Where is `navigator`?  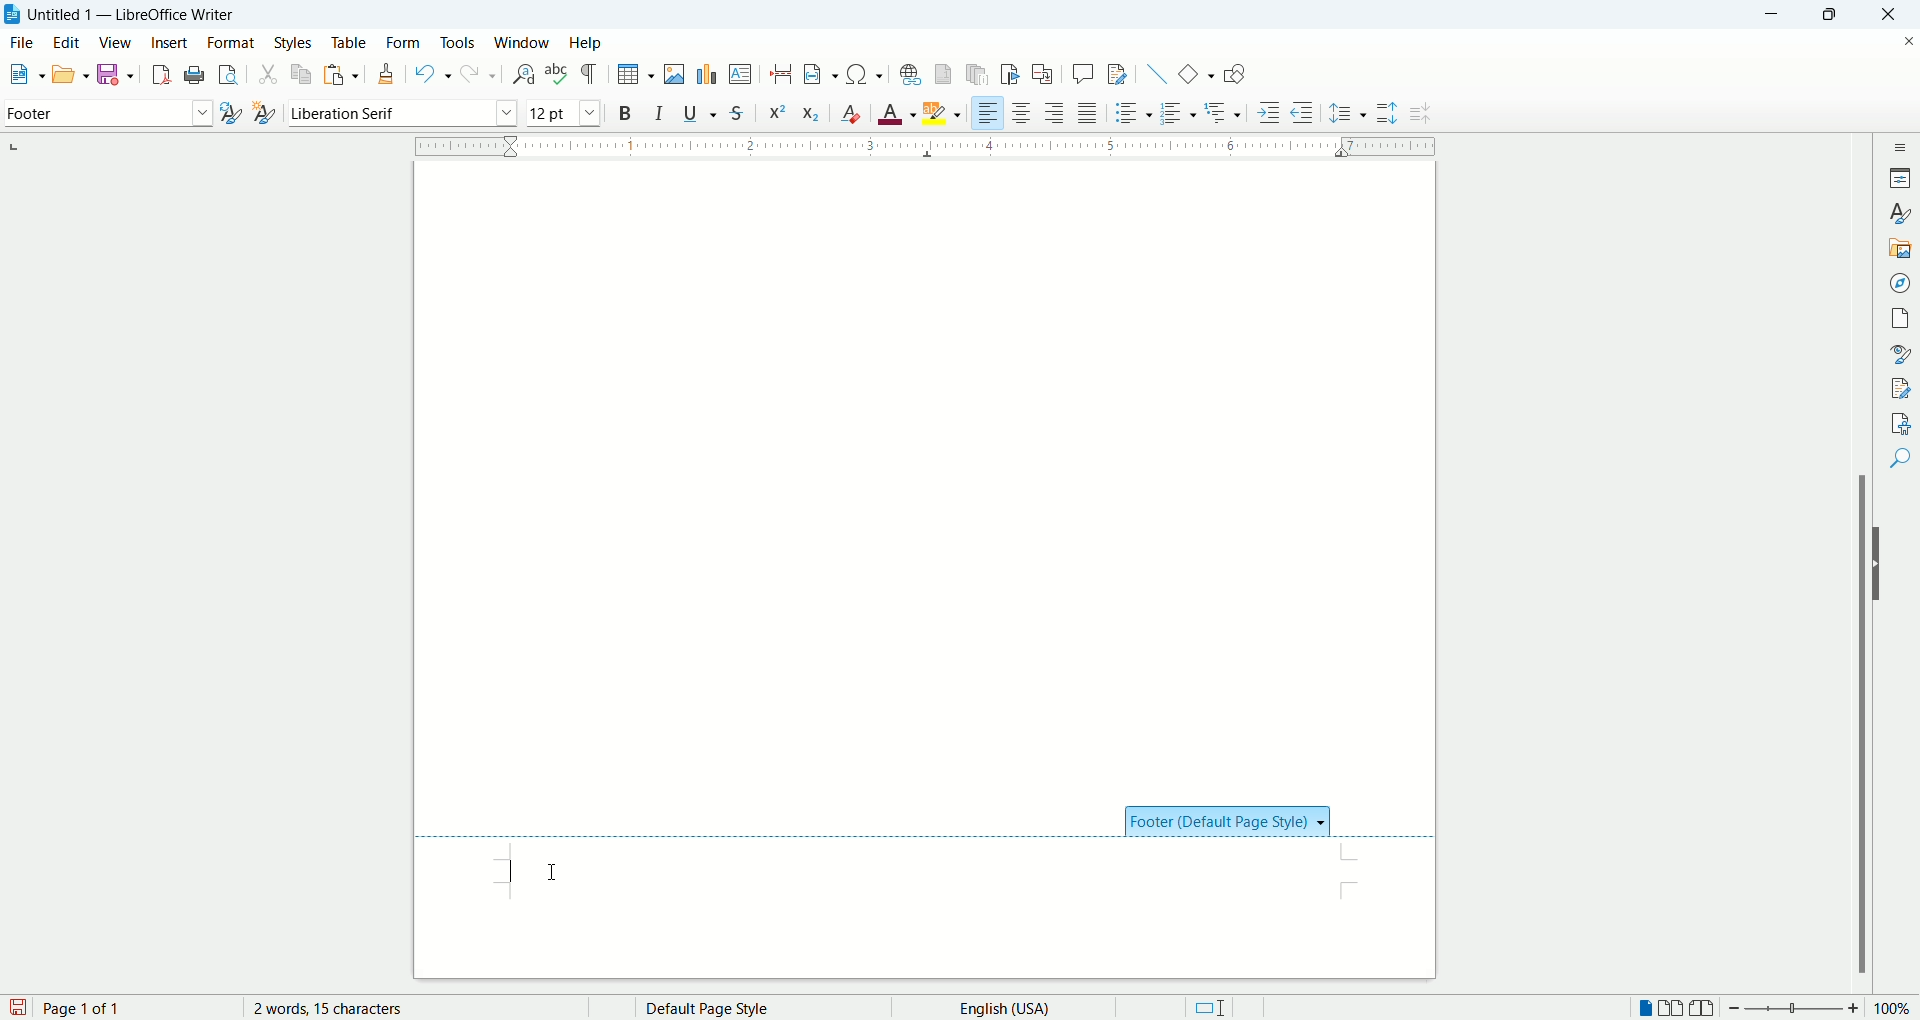 navigator is located at coordinates (1903, 281).